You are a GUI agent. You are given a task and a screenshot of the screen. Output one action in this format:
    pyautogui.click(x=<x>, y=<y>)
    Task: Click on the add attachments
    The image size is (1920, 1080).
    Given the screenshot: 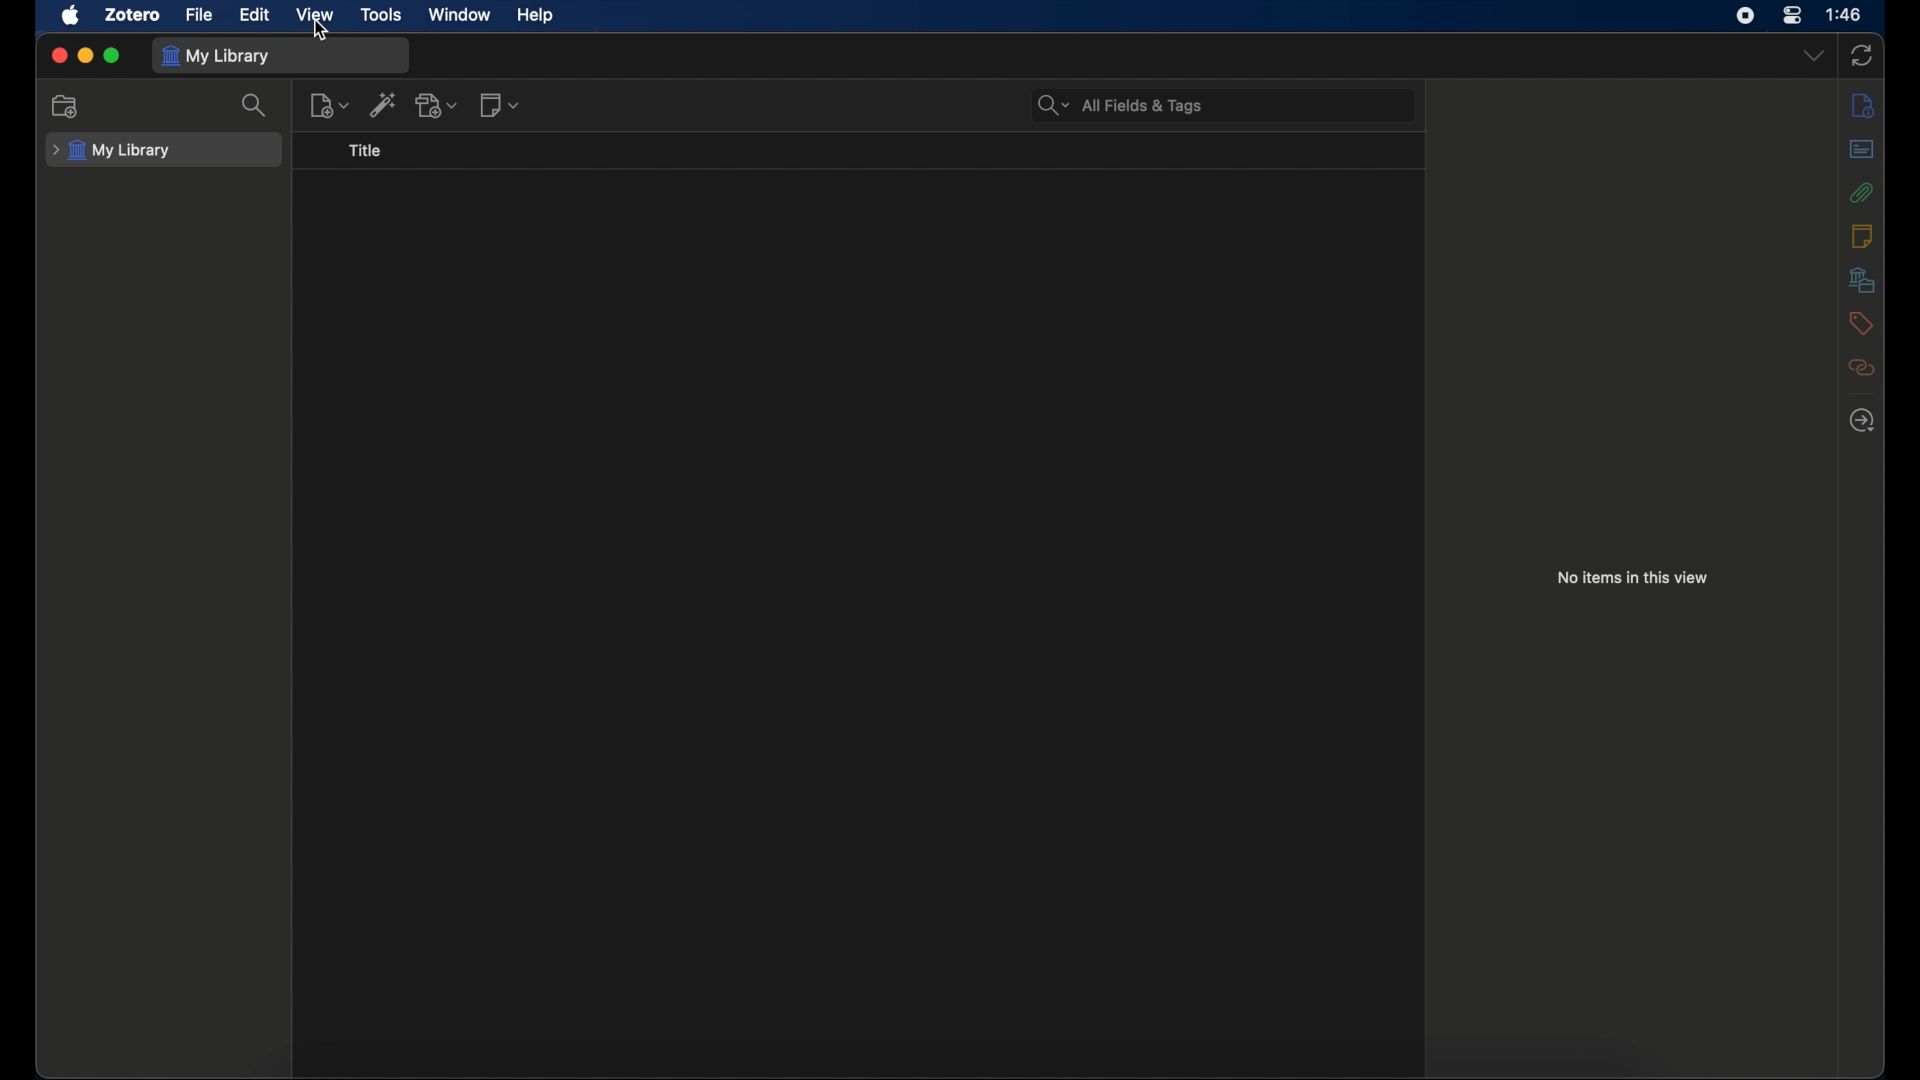 What is the action you would take?
    pyautogui.click(x=438, y=105)
    